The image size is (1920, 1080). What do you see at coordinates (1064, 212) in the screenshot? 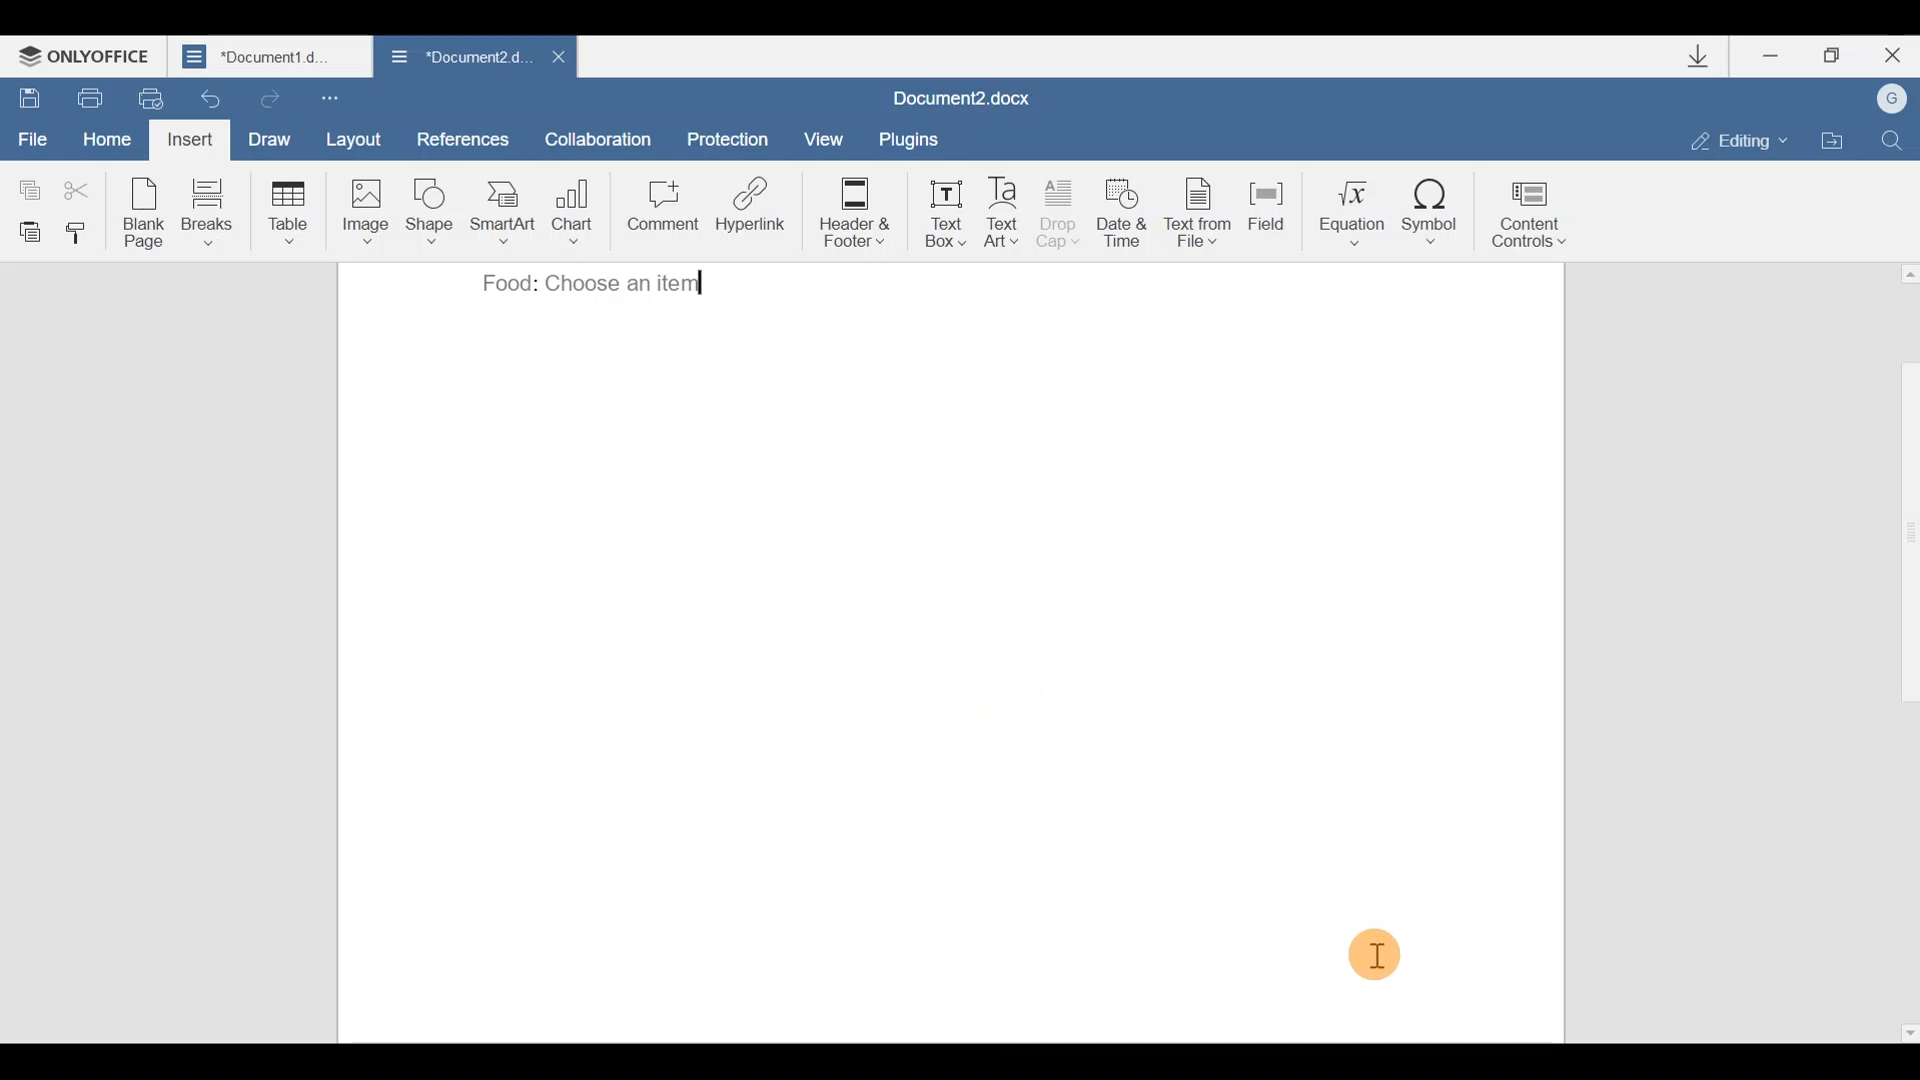
I see `Drop cap` at bounding box center [1064, 212].